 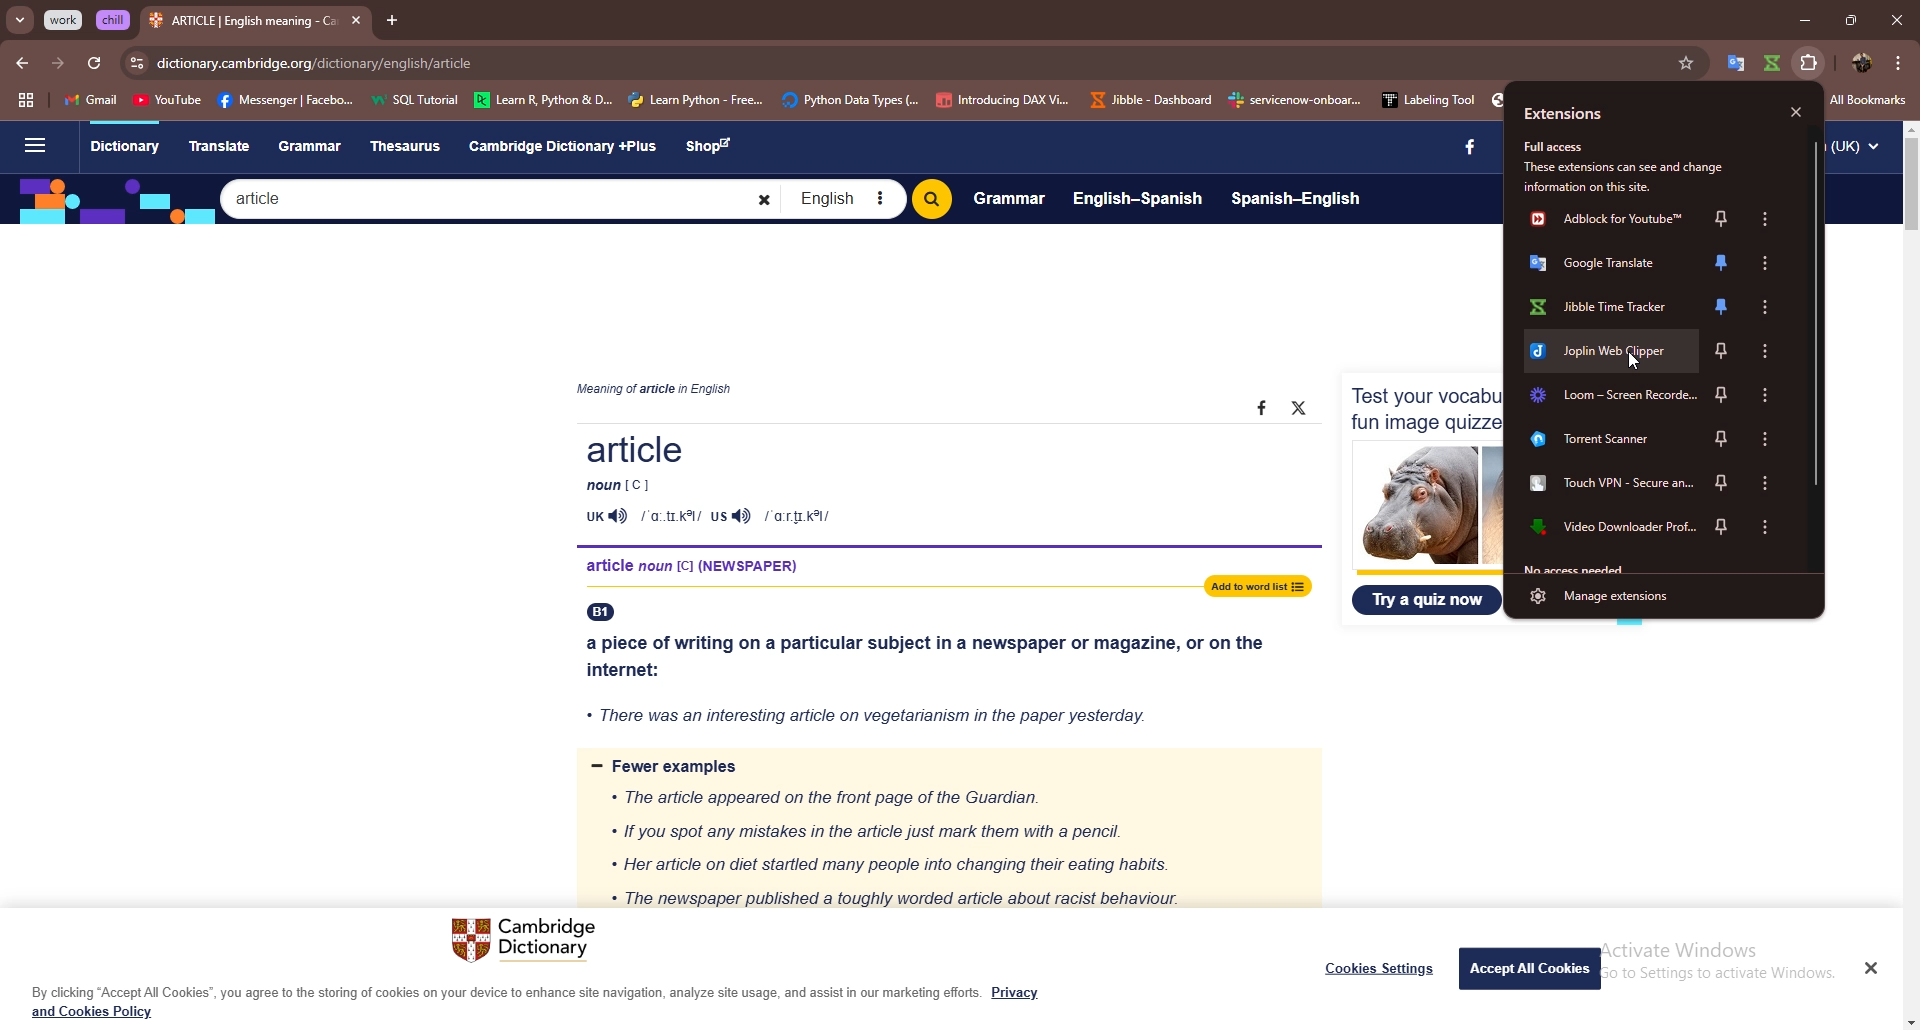 What do you see at coordinates (1296, 201) in the screenshot?
I see `Spanish-English` at bounding box center [1296, 201].